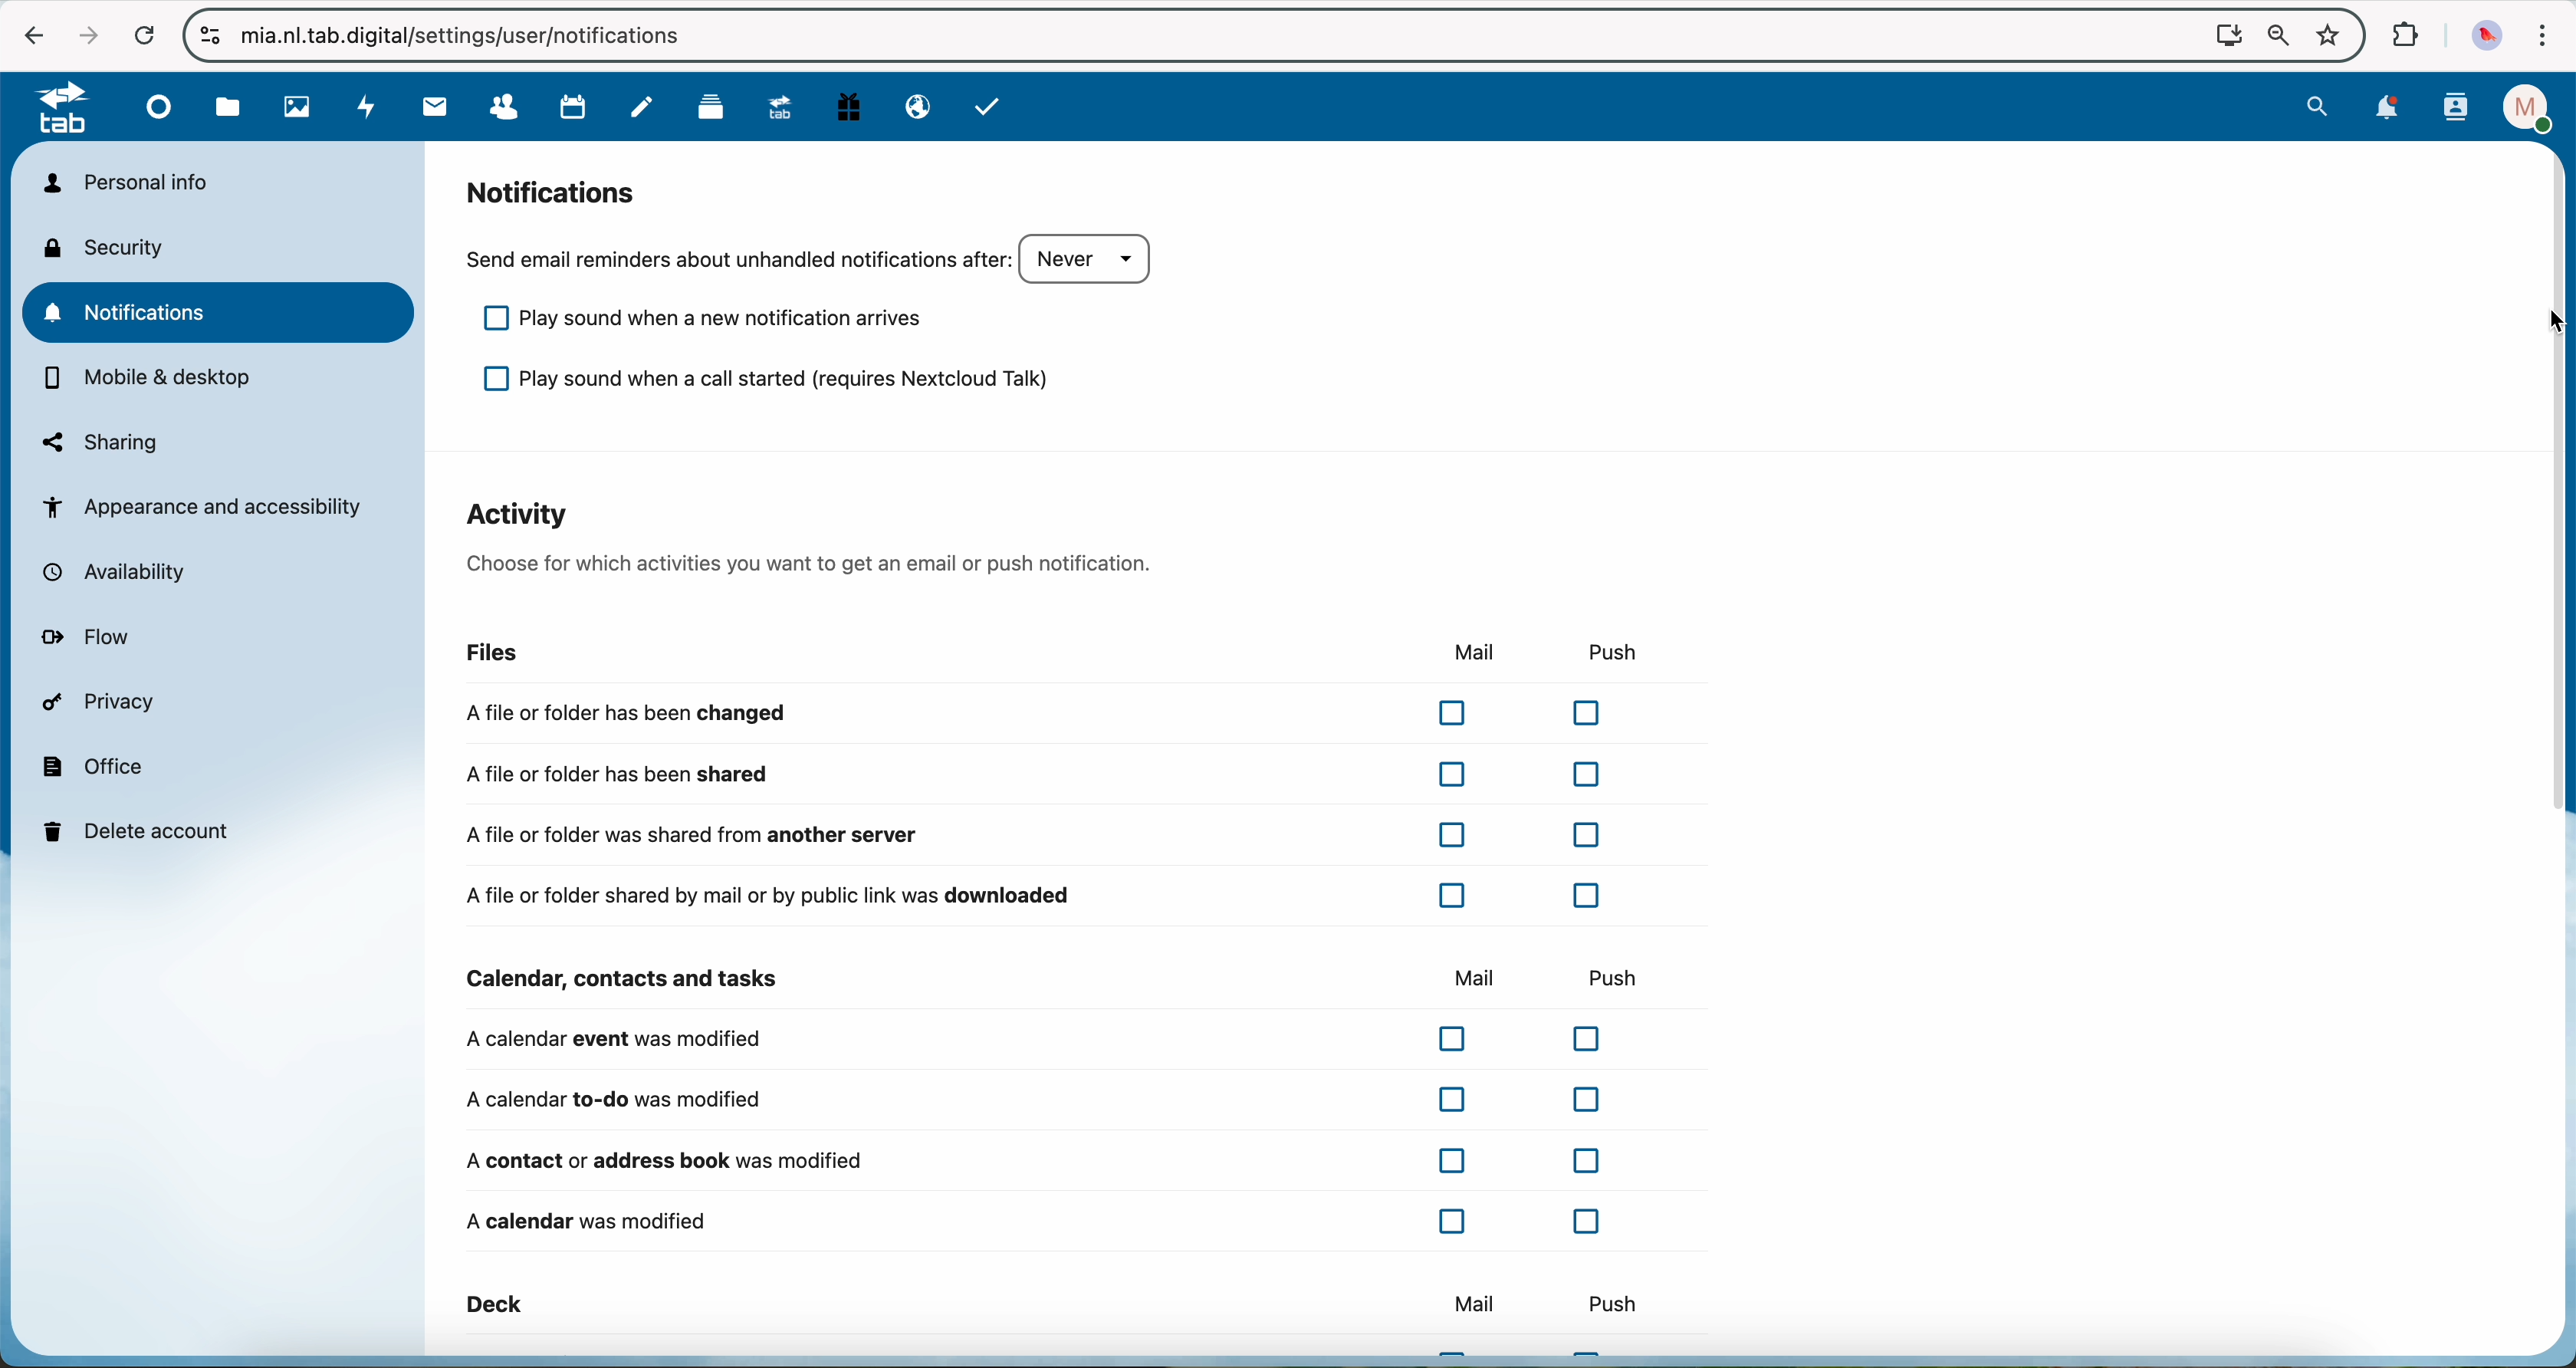 This screenshot has width=2576, height=1368. Describe the element at coordinates (1032, 838) in the screenshot. I see `a file or folder was shared from another server` at that location.